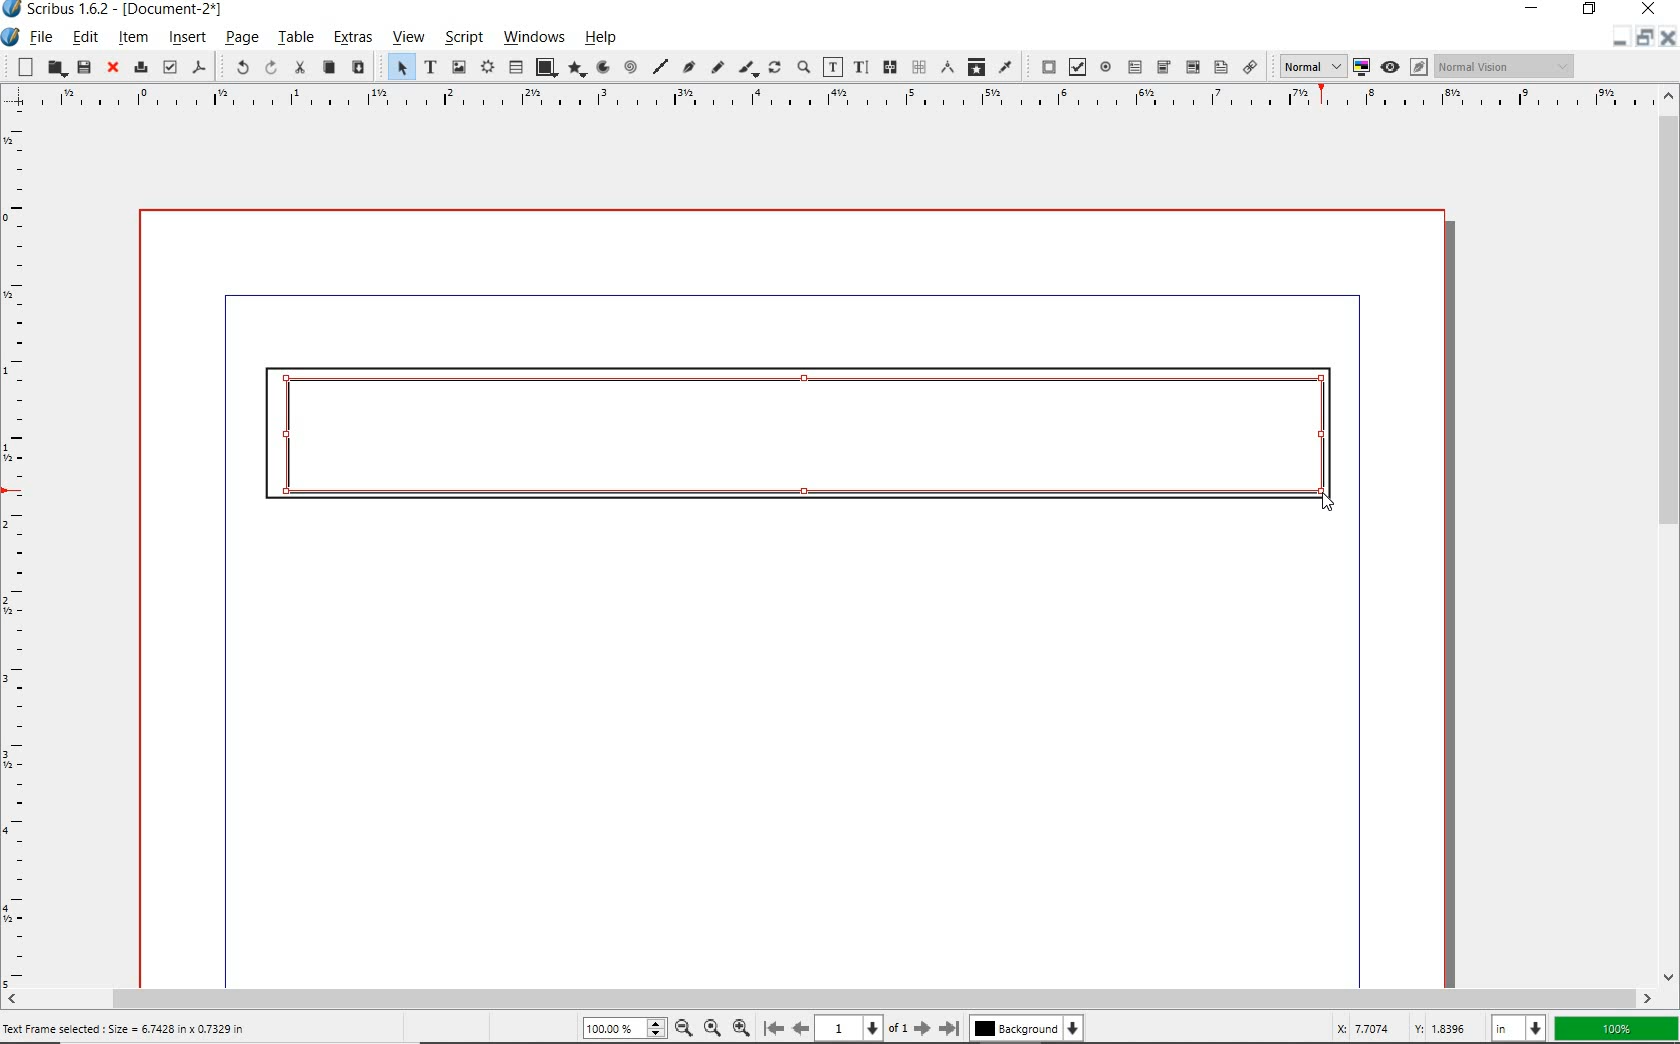 The height and width of the screenshot is (1044, 1680). I want to click on select image preview quality, so click(1306, 66).